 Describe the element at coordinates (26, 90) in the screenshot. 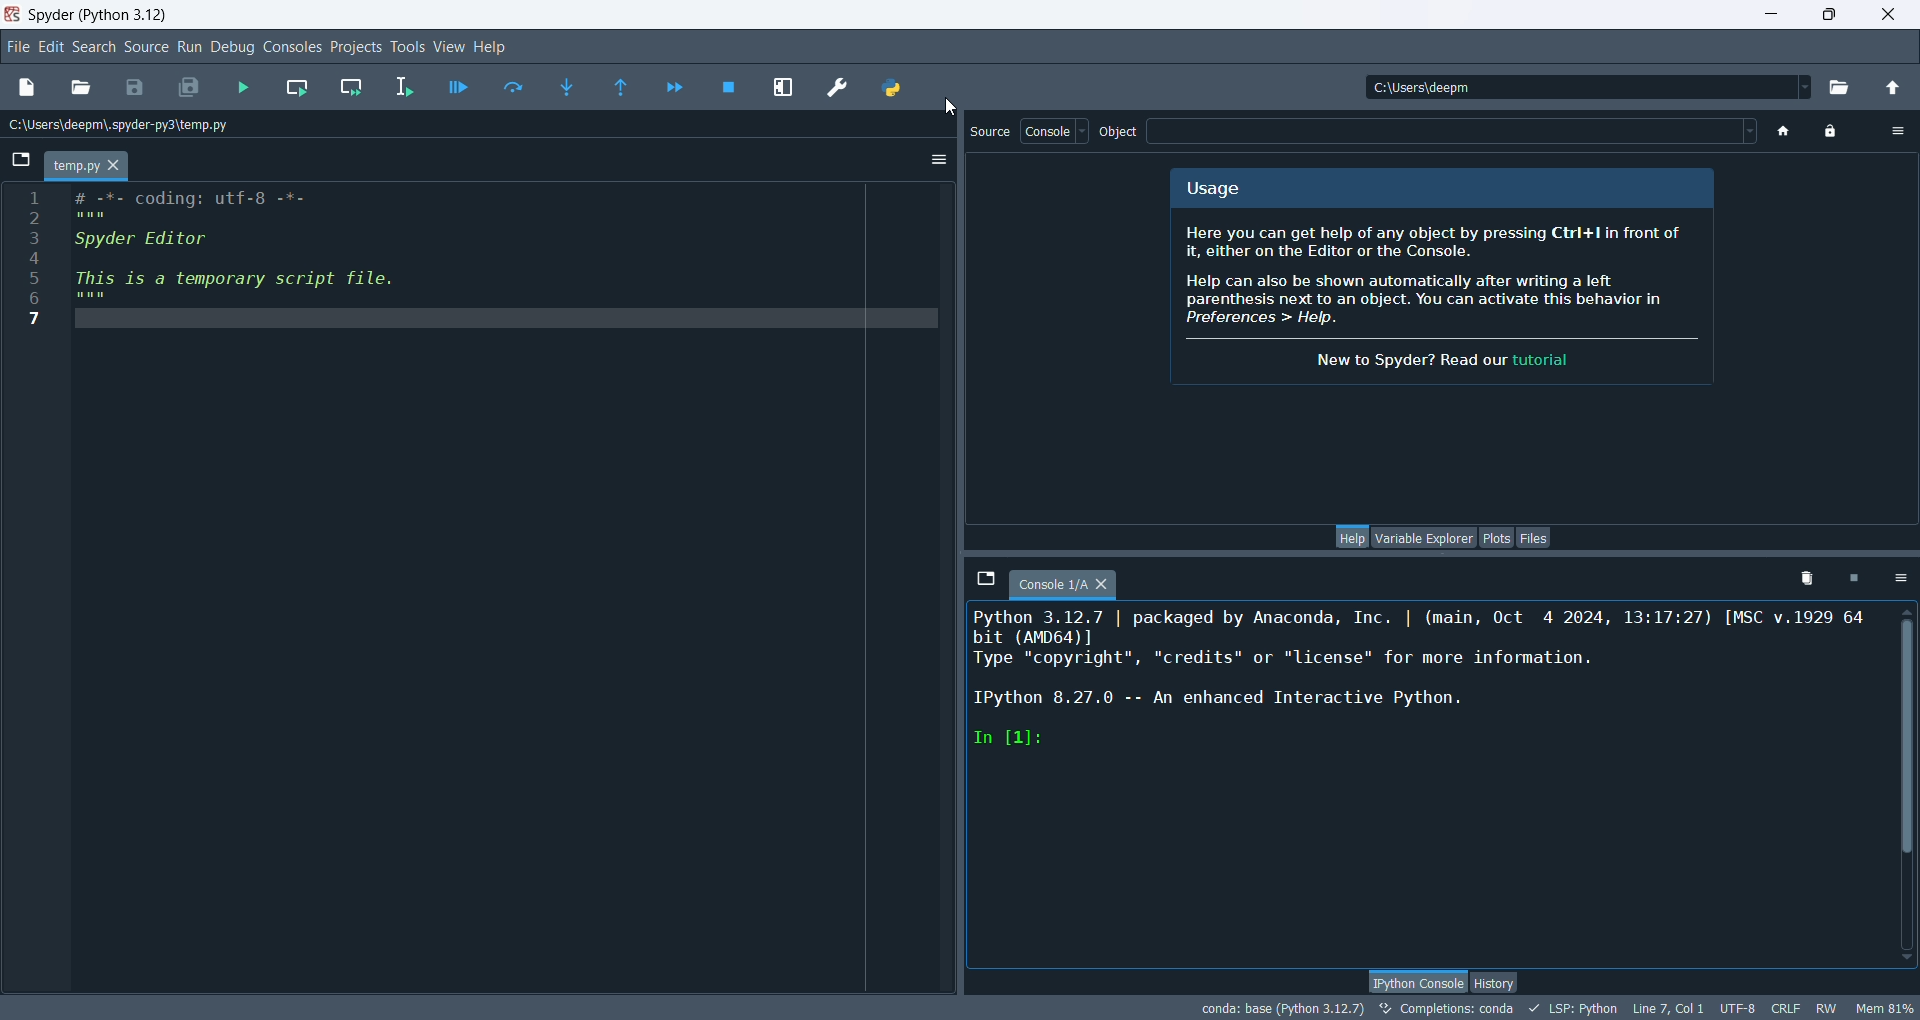

I see `new` at that location.